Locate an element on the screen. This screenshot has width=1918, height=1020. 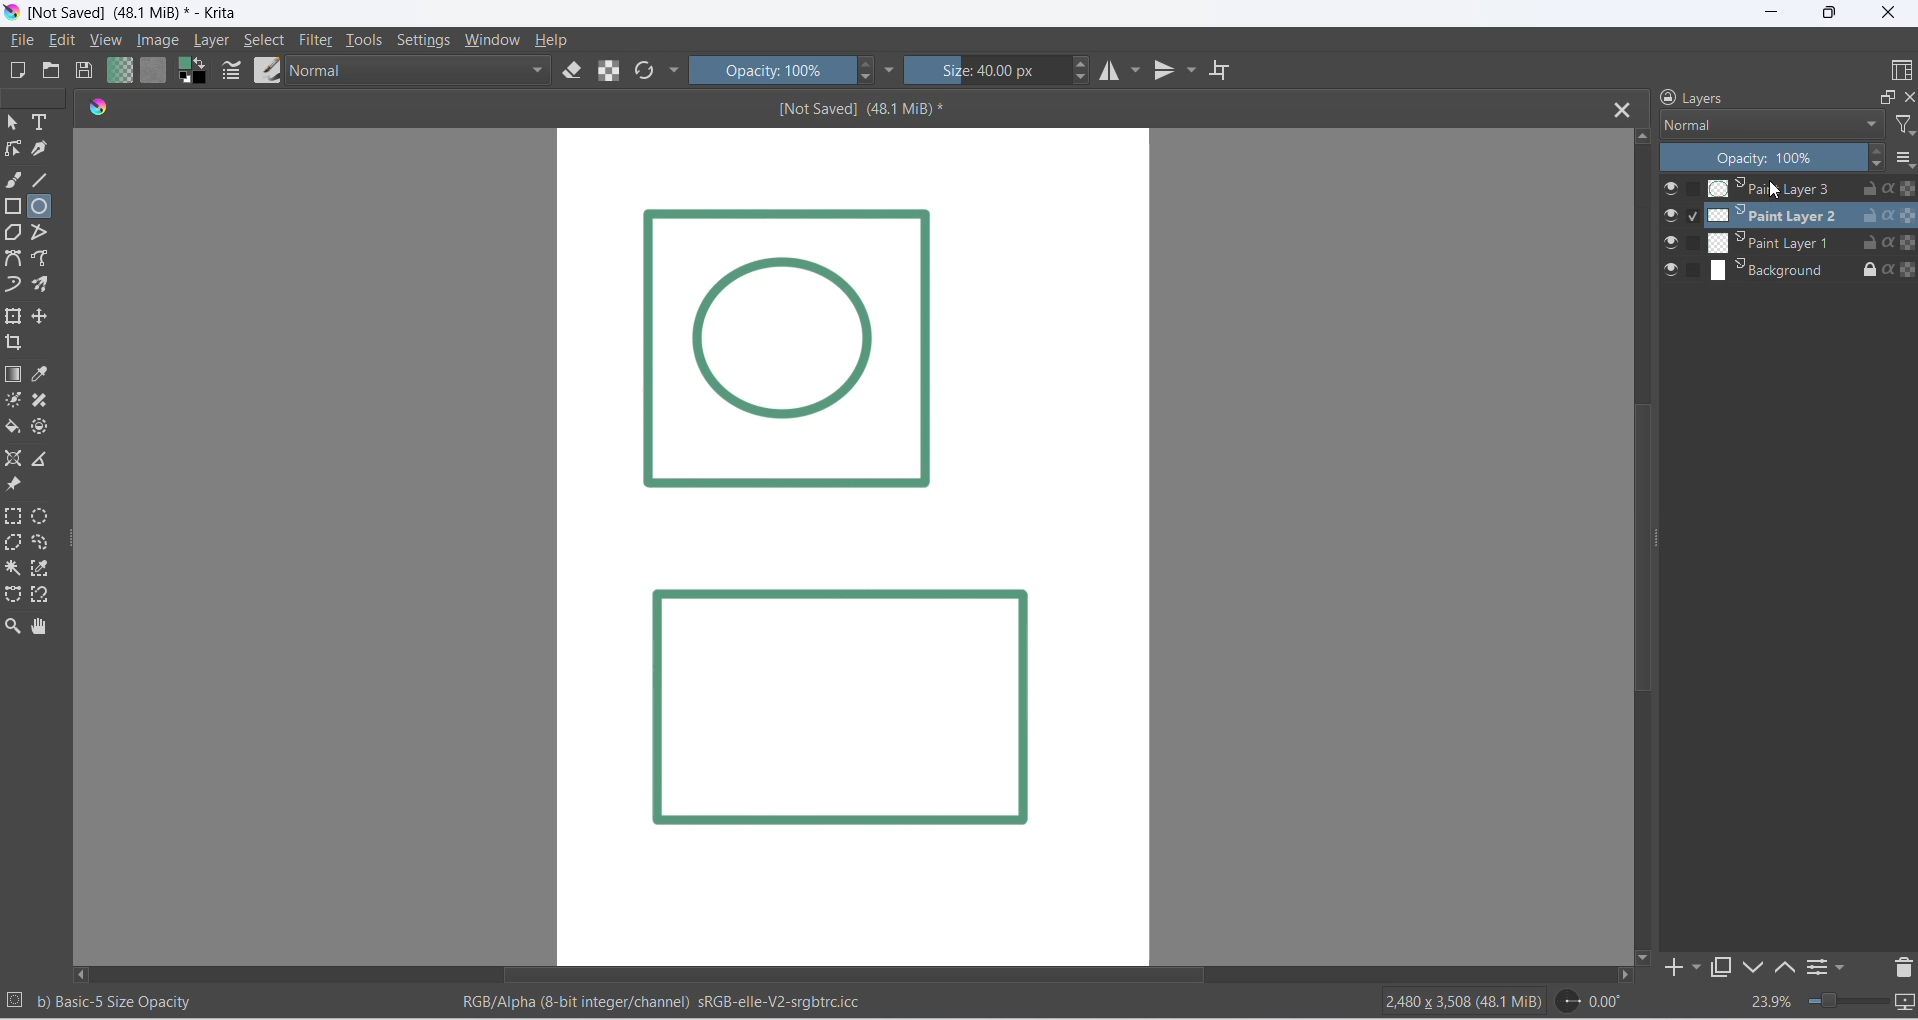
Image Layer 1 is located at coordinates (789, 356).